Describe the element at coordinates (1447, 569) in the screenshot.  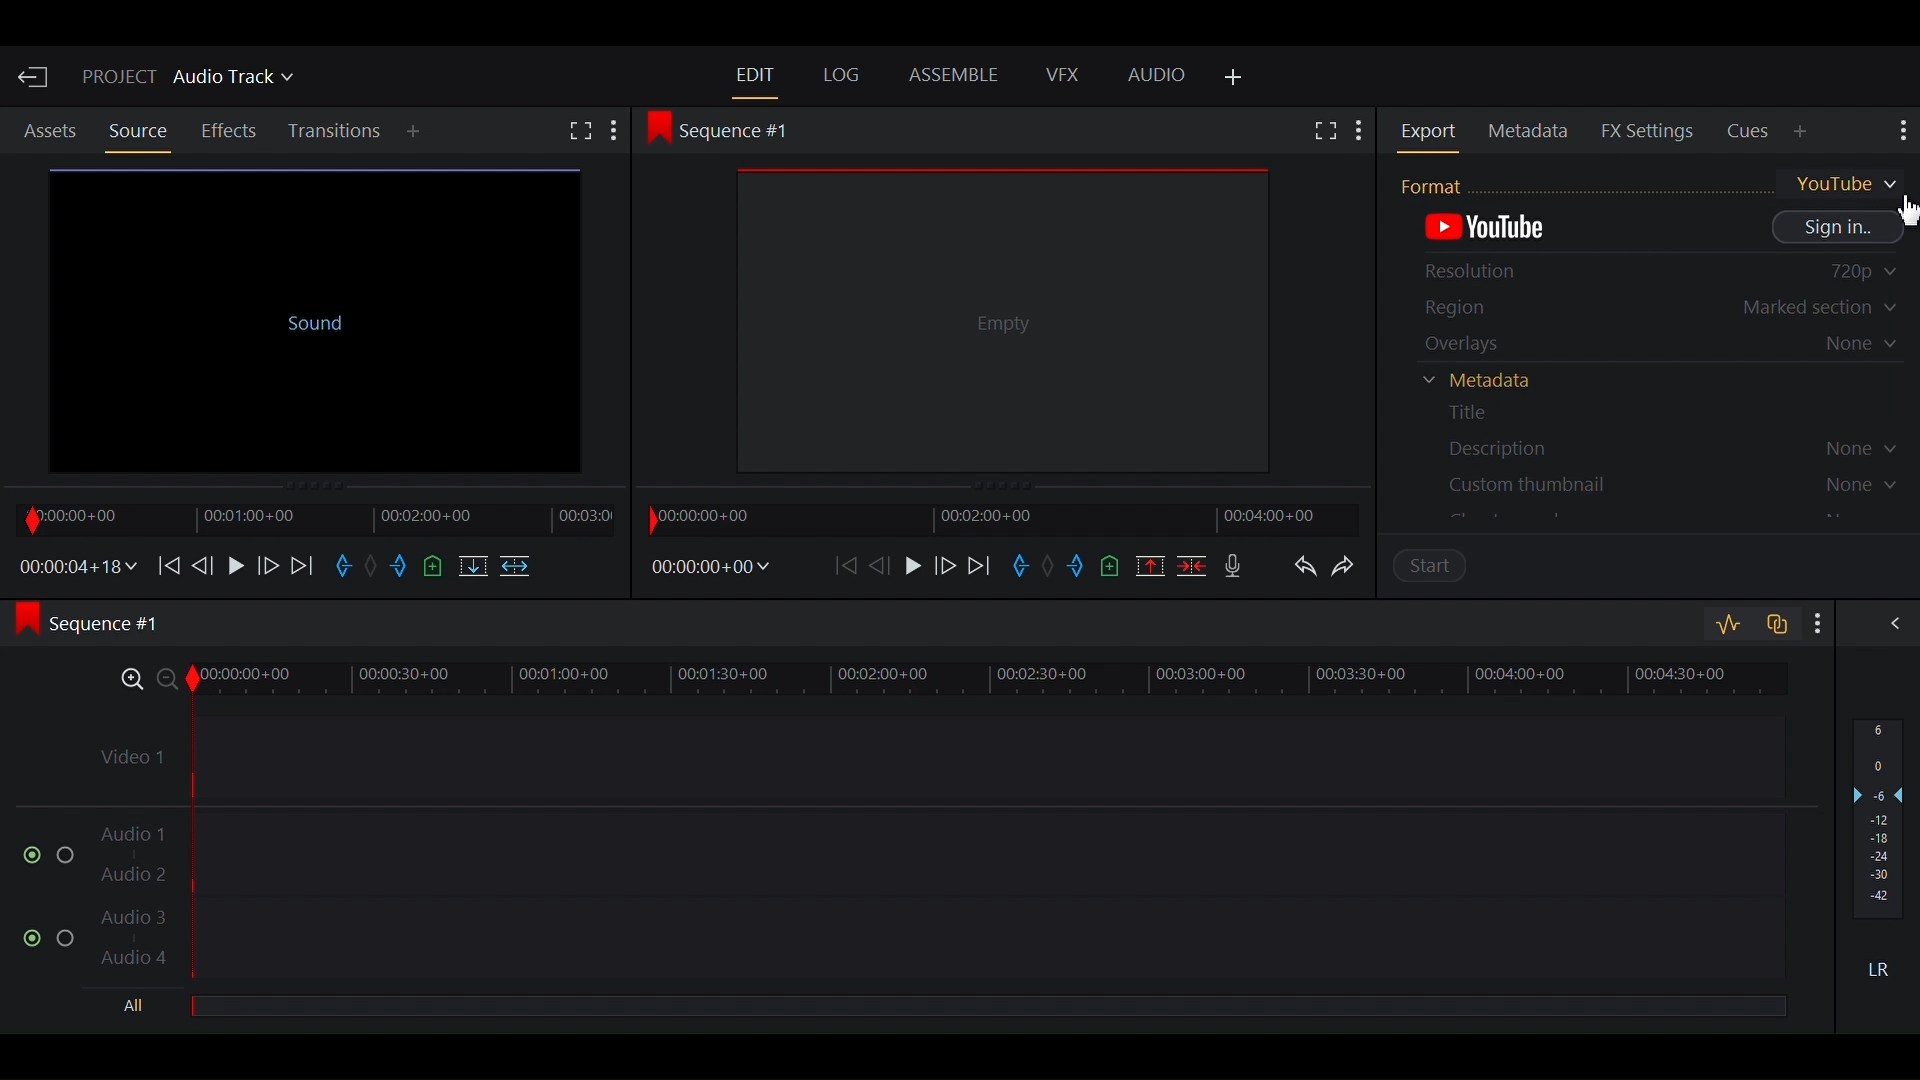
I see `Start` at that location.